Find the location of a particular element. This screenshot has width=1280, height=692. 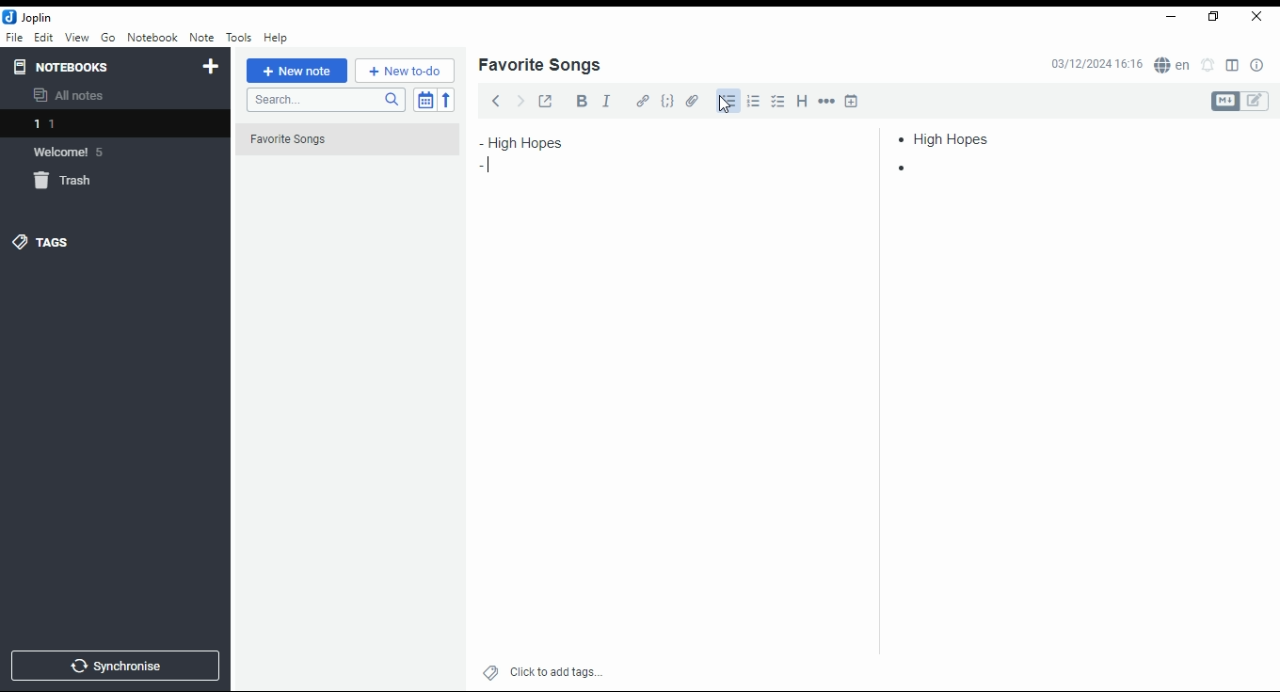

notebook: welcome is located at coordinates (73, 151).